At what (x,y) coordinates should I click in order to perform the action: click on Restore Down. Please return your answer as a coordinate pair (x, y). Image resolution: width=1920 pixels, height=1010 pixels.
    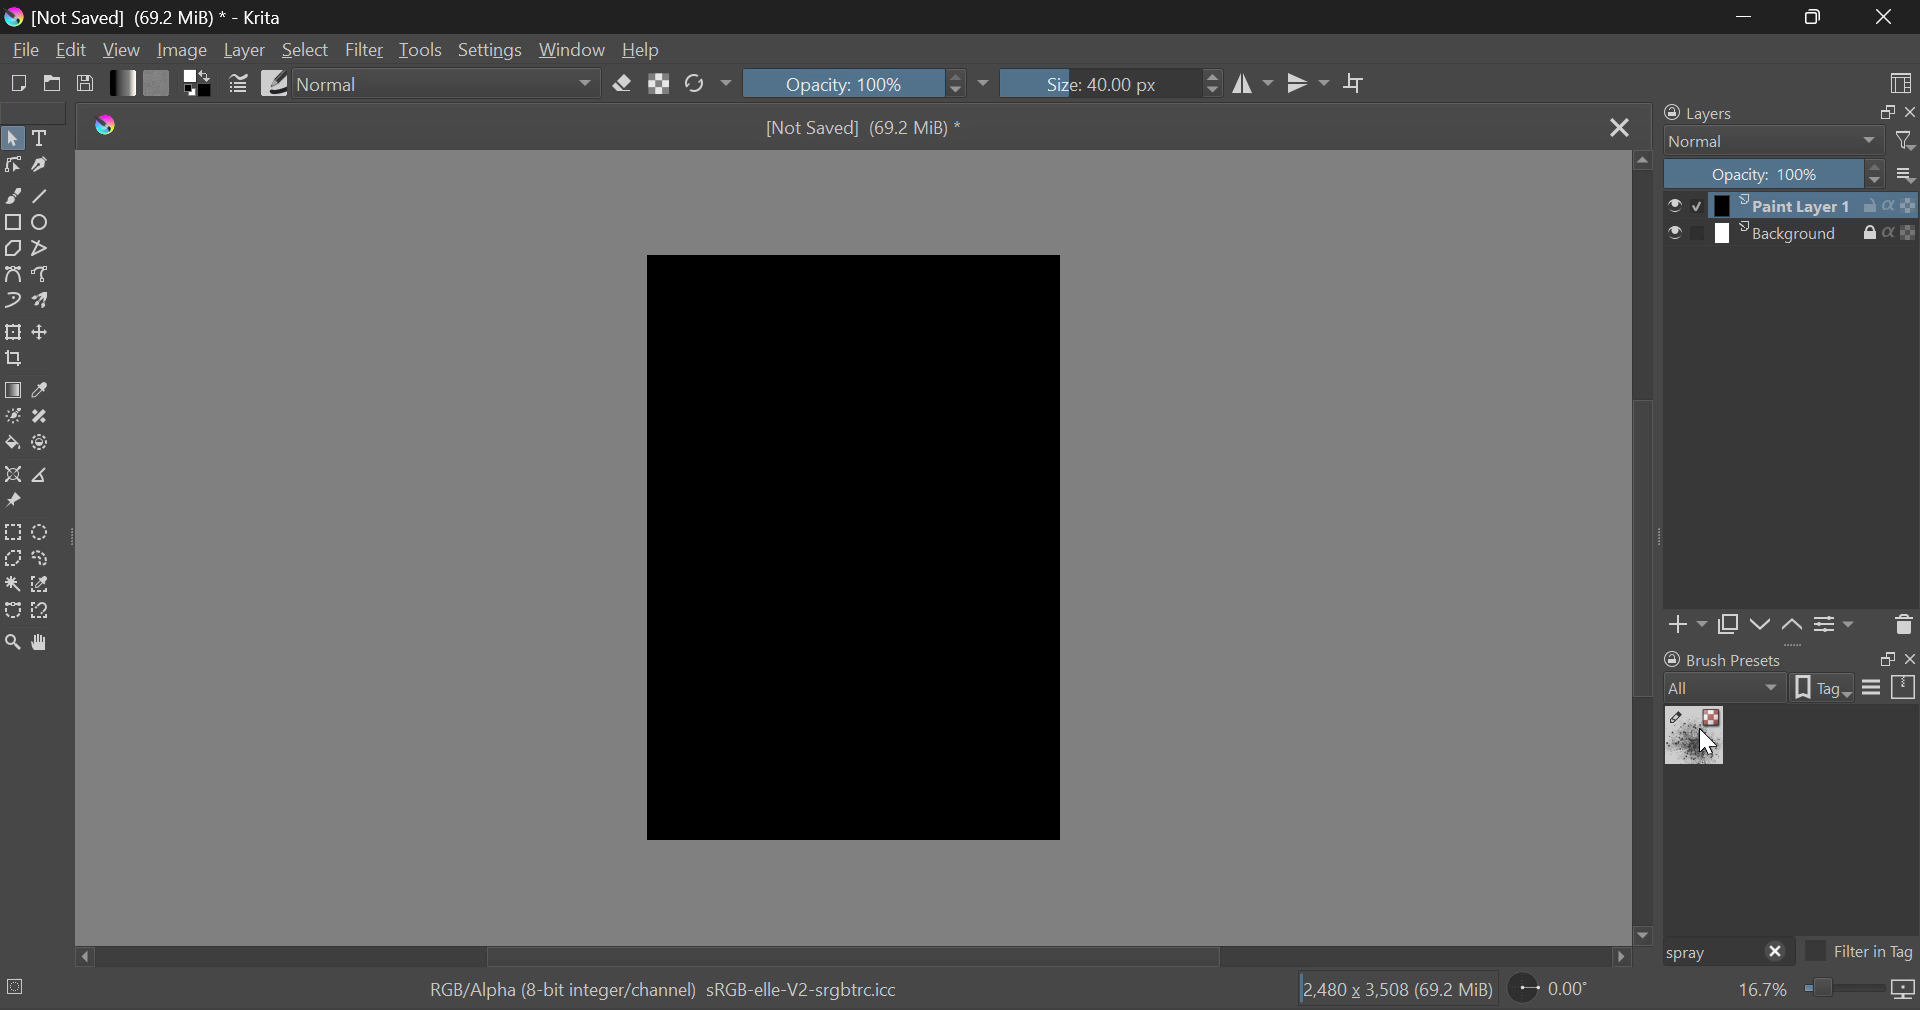
    Looking at the image, I should click on (1750, 16).